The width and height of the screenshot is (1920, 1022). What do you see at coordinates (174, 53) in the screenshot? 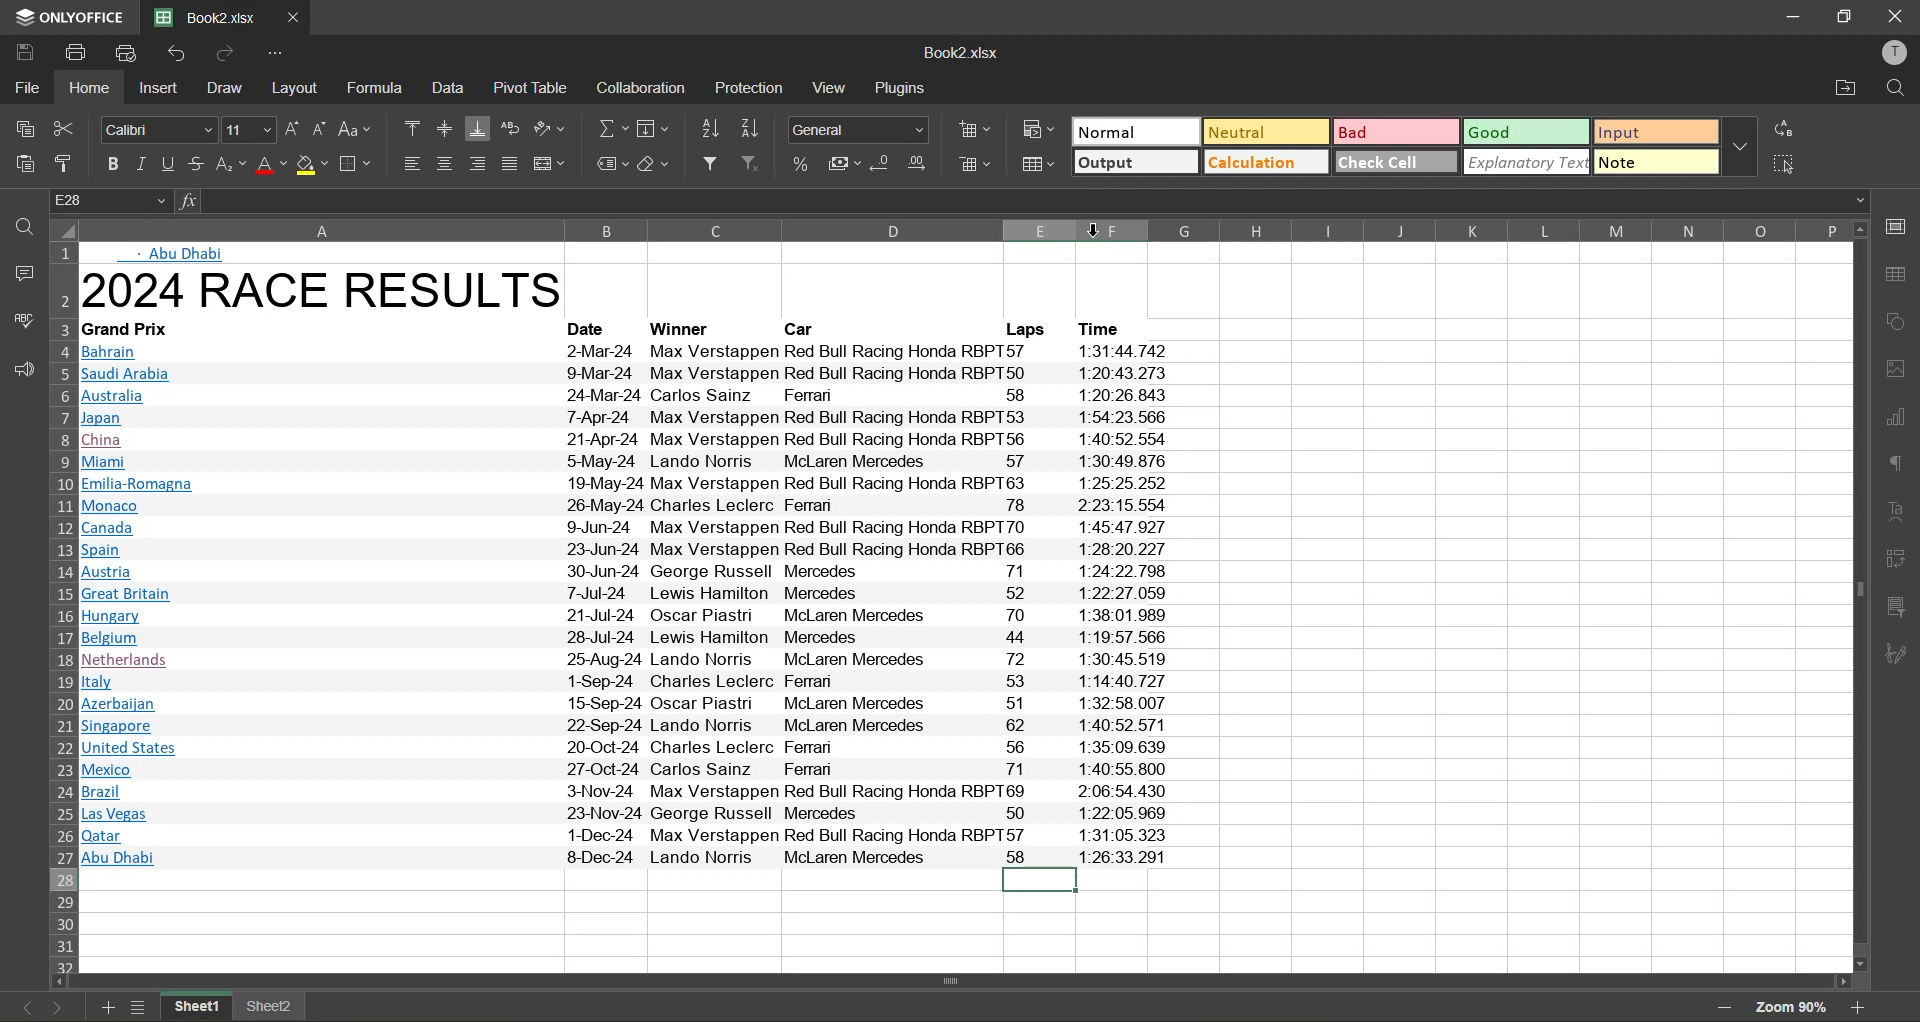
I see `undo` at bounding box center [174, 53].